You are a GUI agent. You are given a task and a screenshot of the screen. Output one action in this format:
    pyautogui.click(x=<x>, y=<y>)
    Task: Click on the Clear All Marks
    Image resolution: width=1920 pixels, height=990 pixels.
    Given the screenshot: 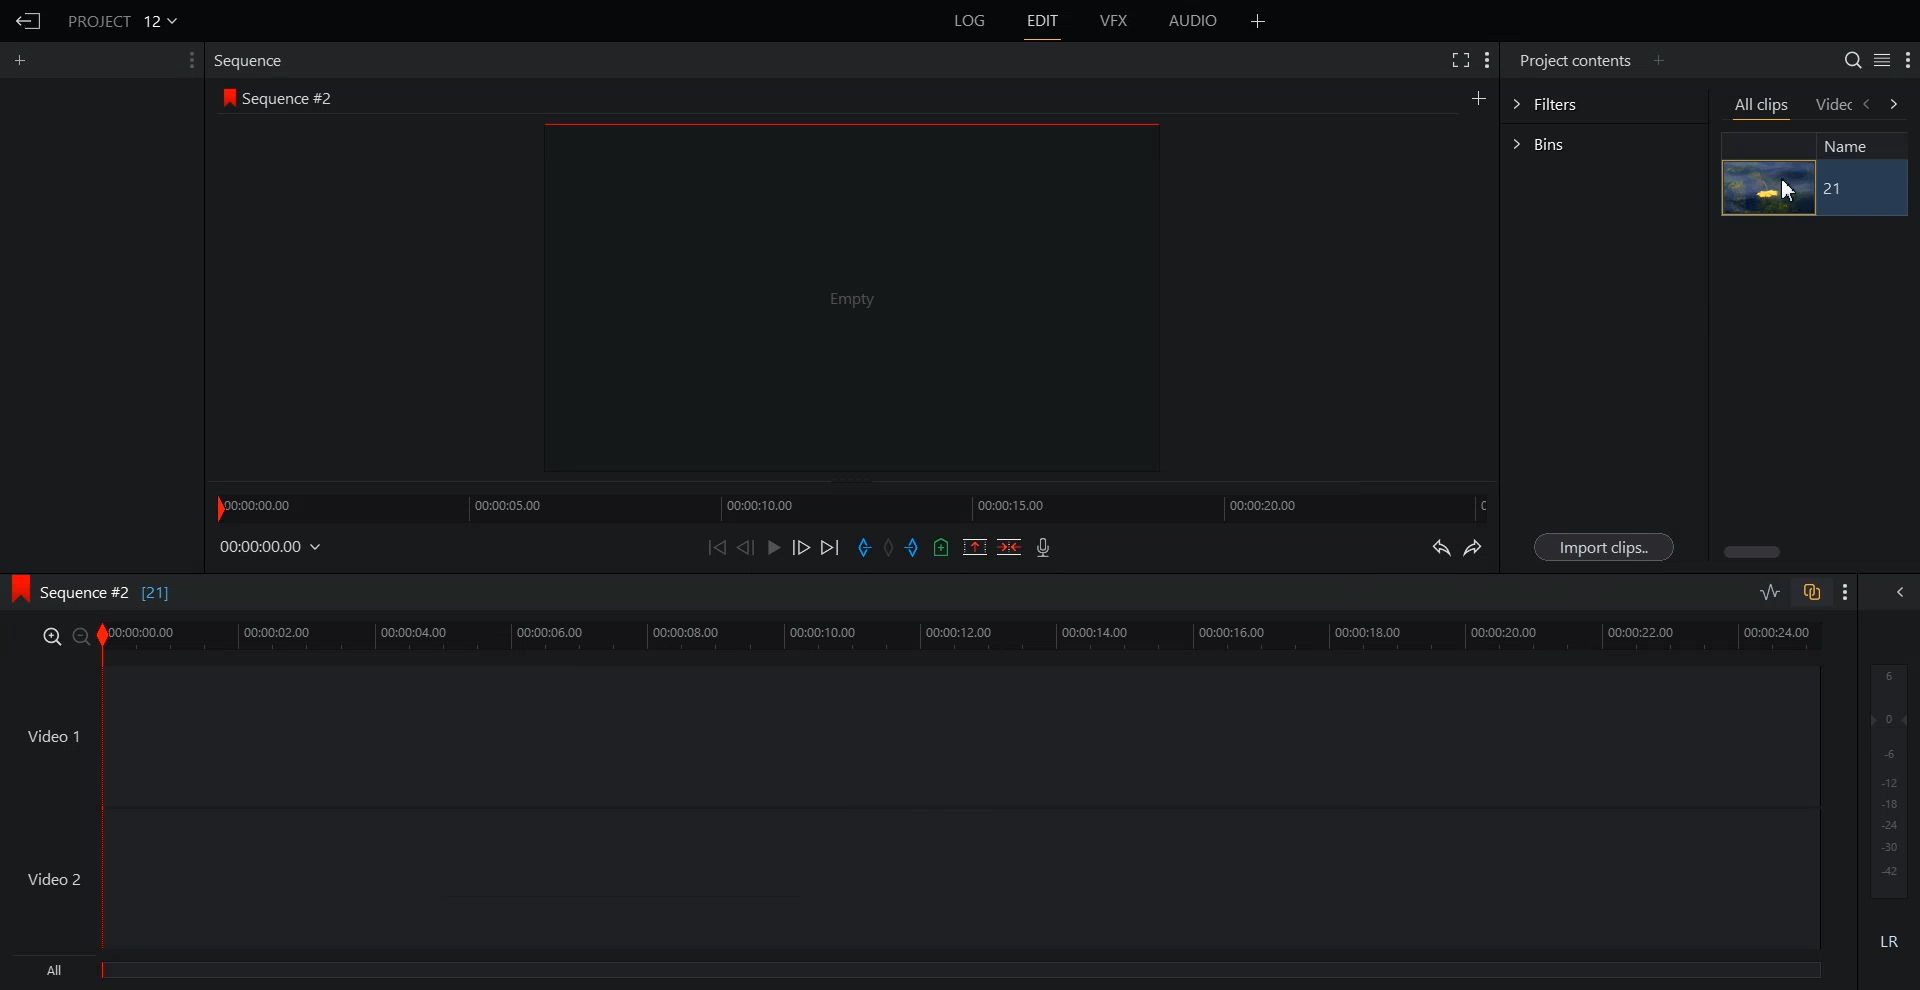 What is the action you would take?
    pyautogui.click(x=887, y=547)
    